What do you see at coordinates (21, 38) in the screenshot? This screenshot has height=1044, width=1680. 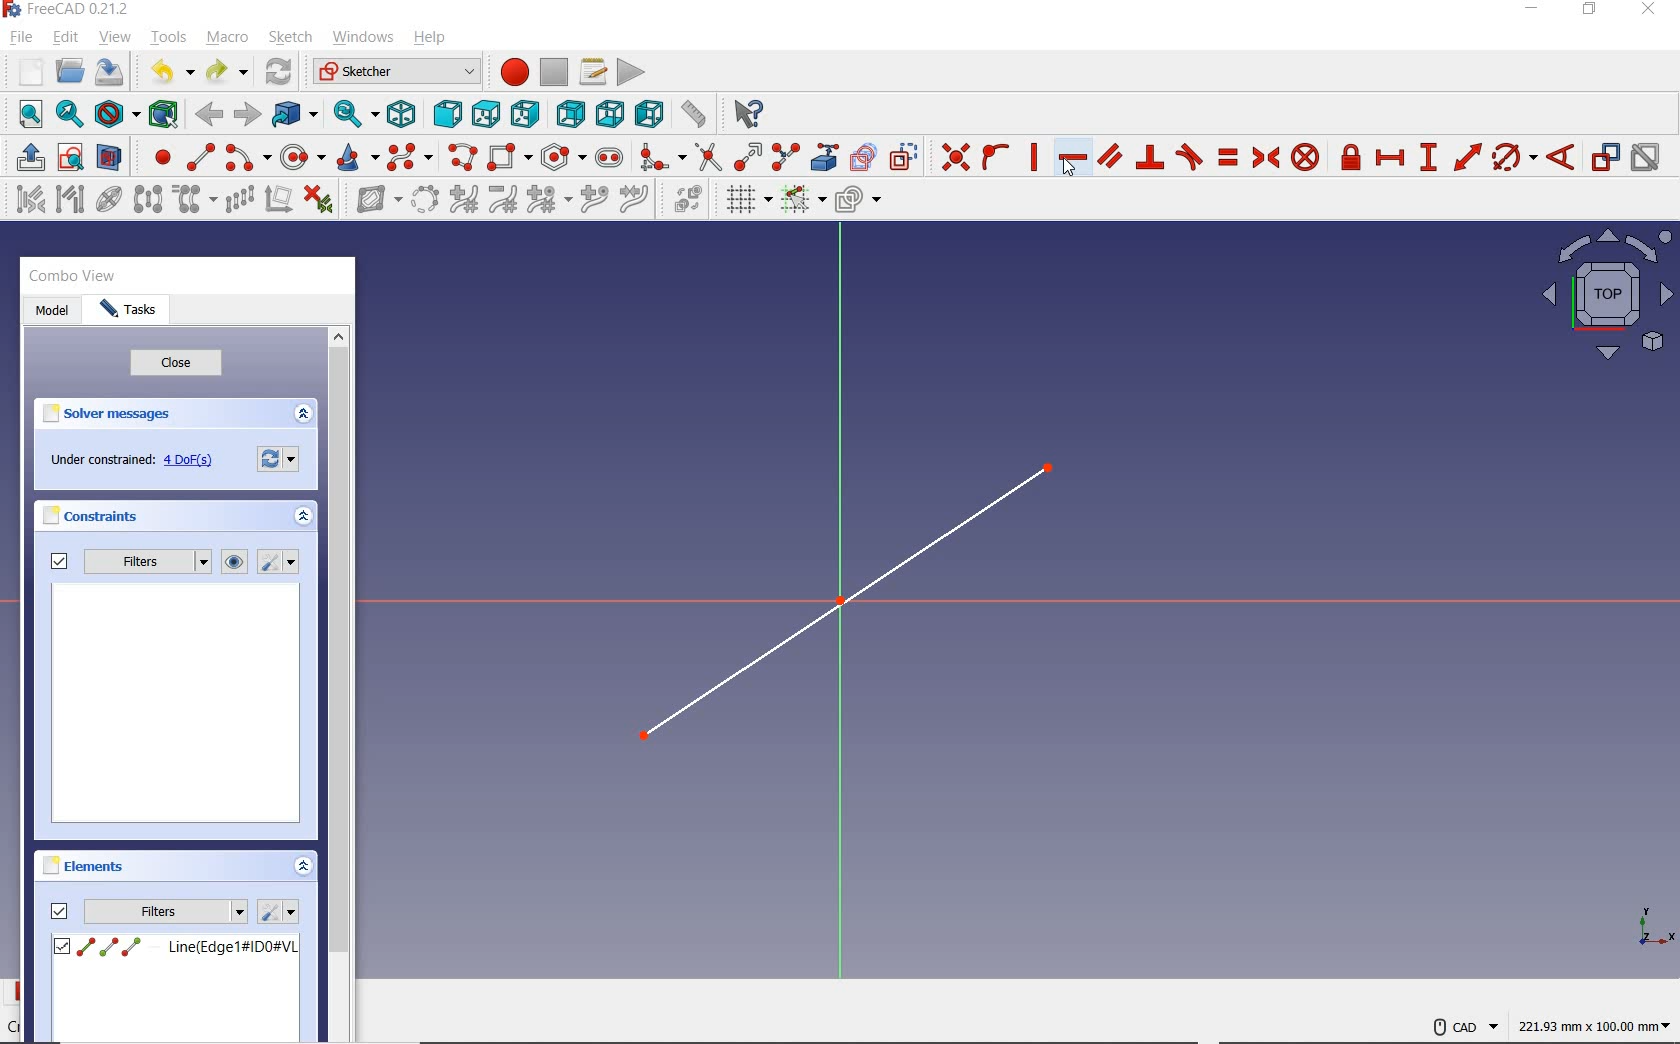 I see `FILE` at bounding box center [21, 38].